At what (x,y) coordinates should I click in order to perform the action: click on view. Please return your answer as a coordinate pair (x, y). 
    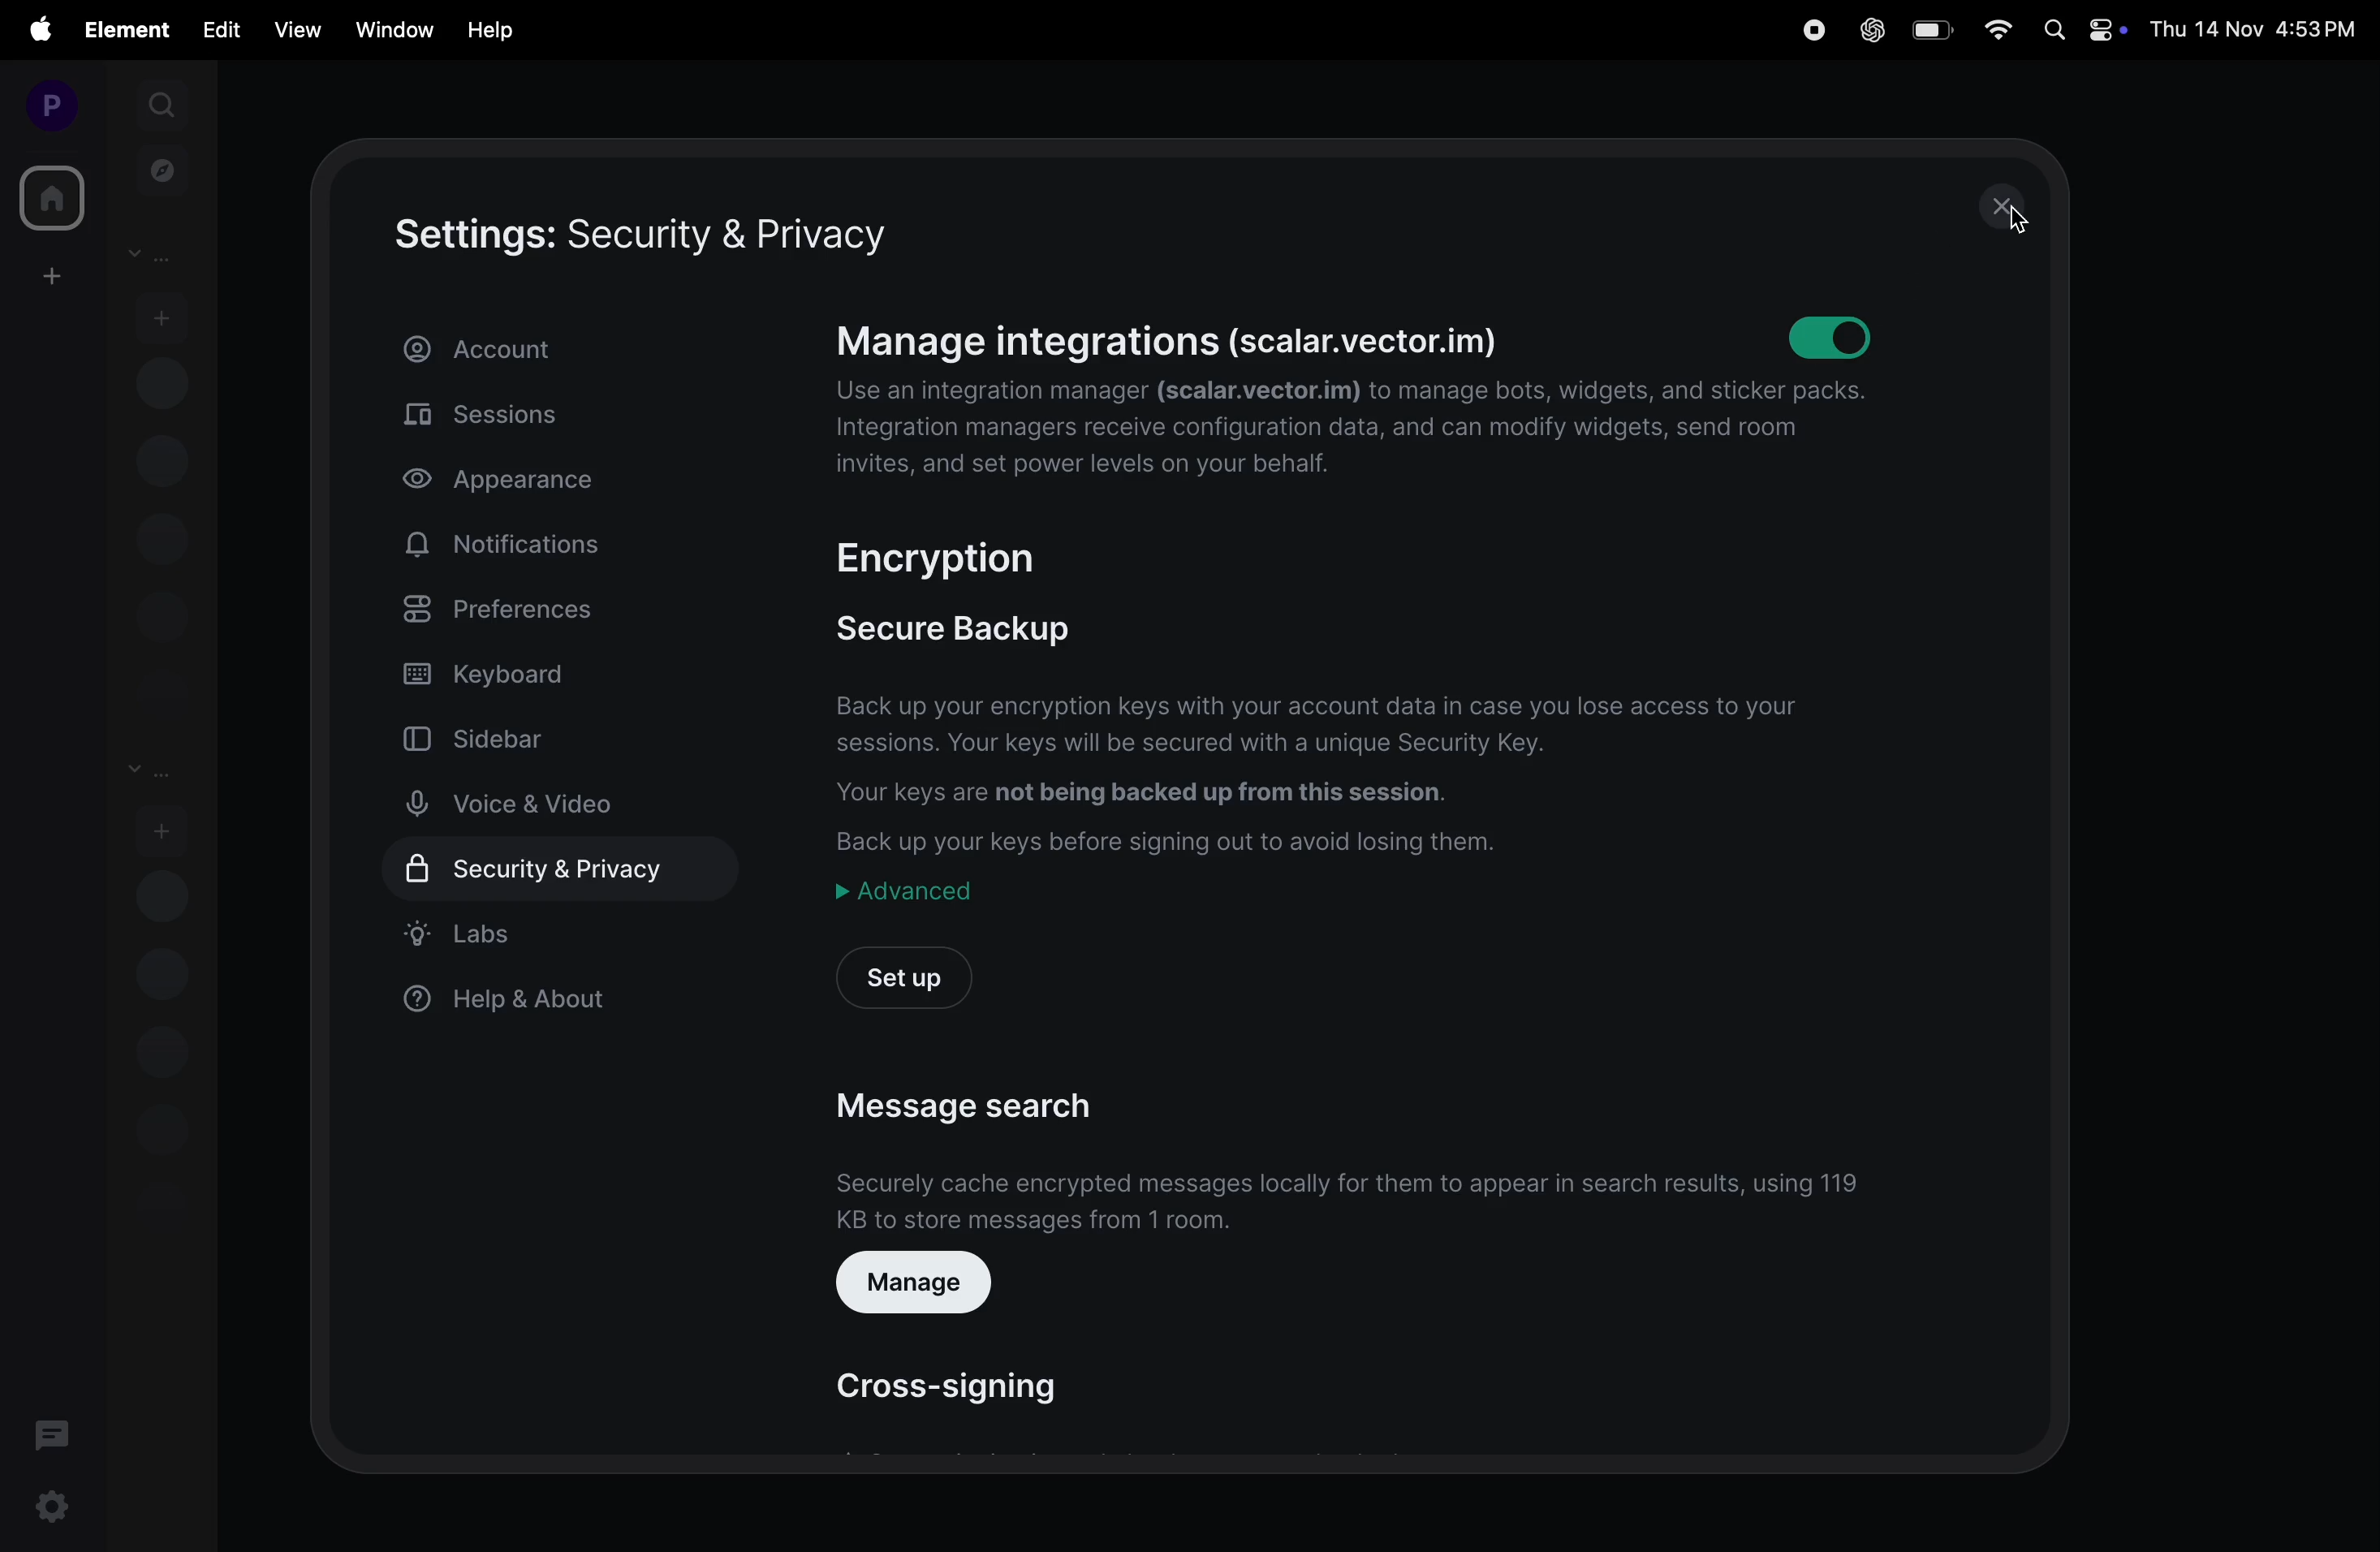
    Looking at the image, I should click on (294, 31).